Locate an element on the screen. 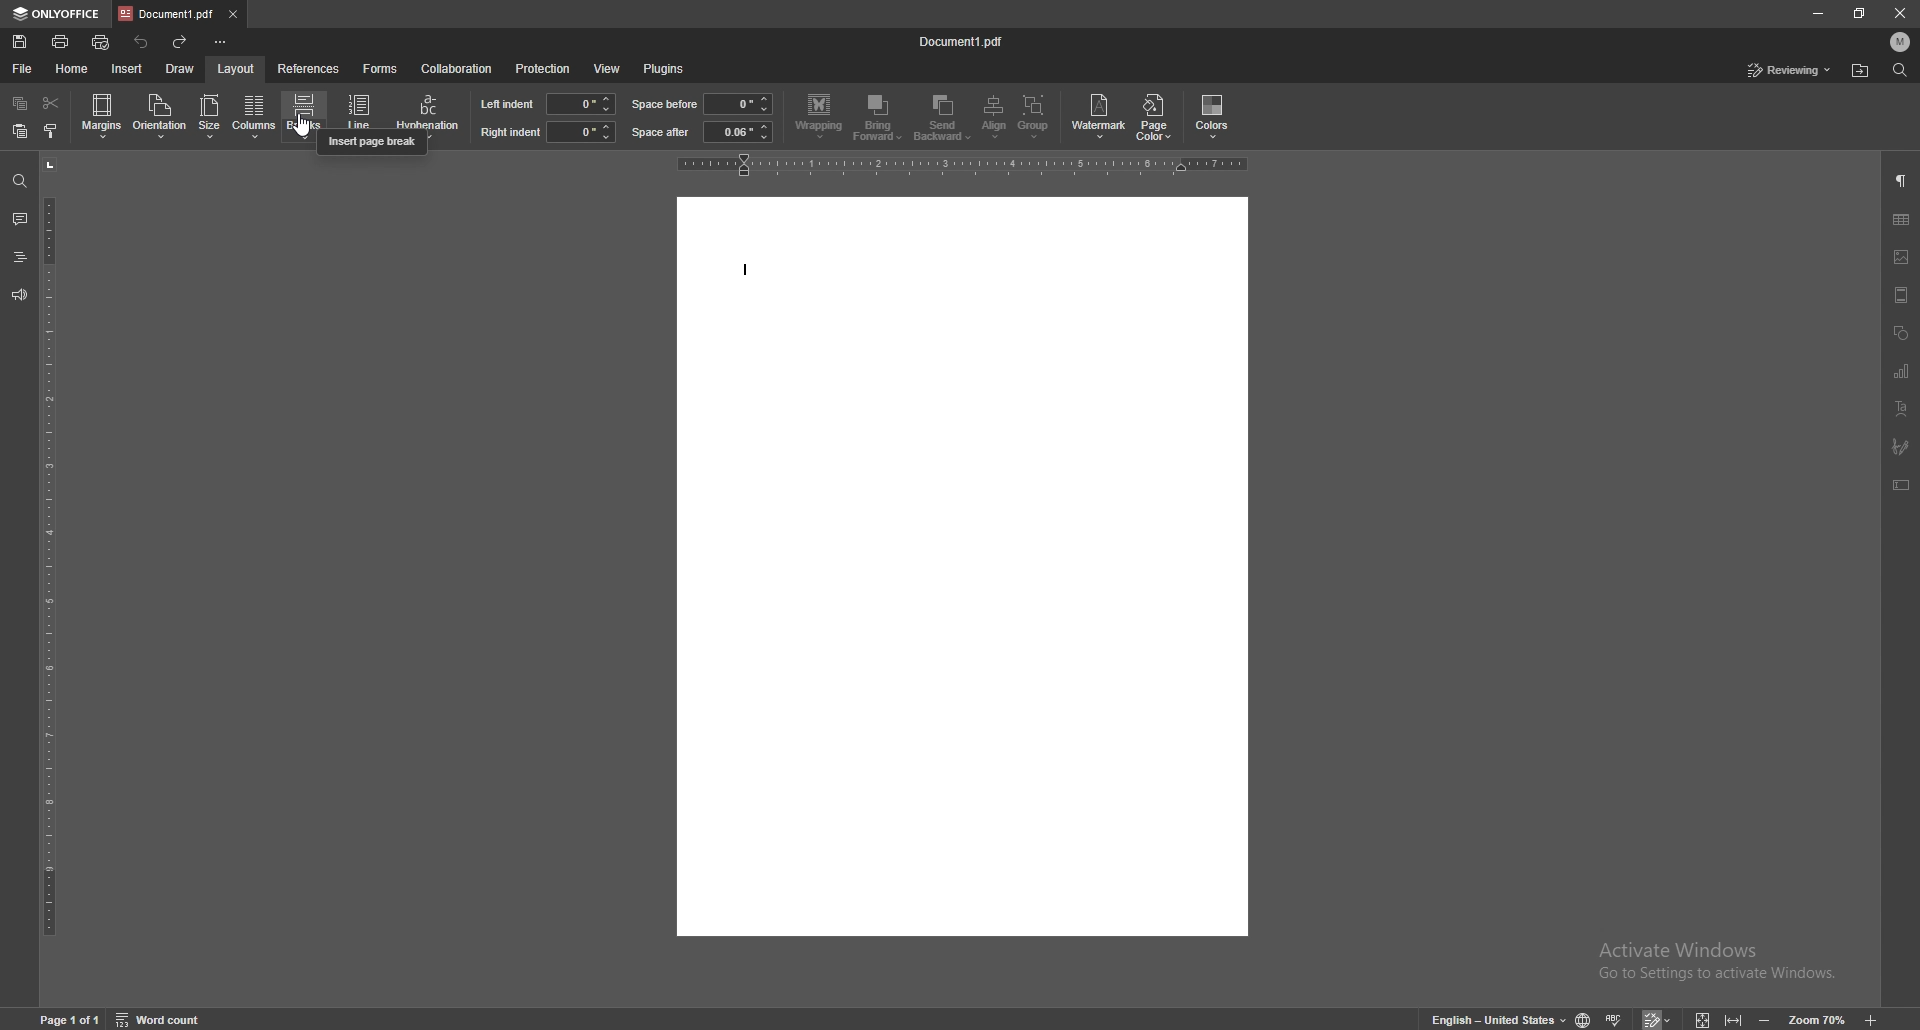 This screenshot has height=1030, width=1920. layout is located at coordinates (238, 67).